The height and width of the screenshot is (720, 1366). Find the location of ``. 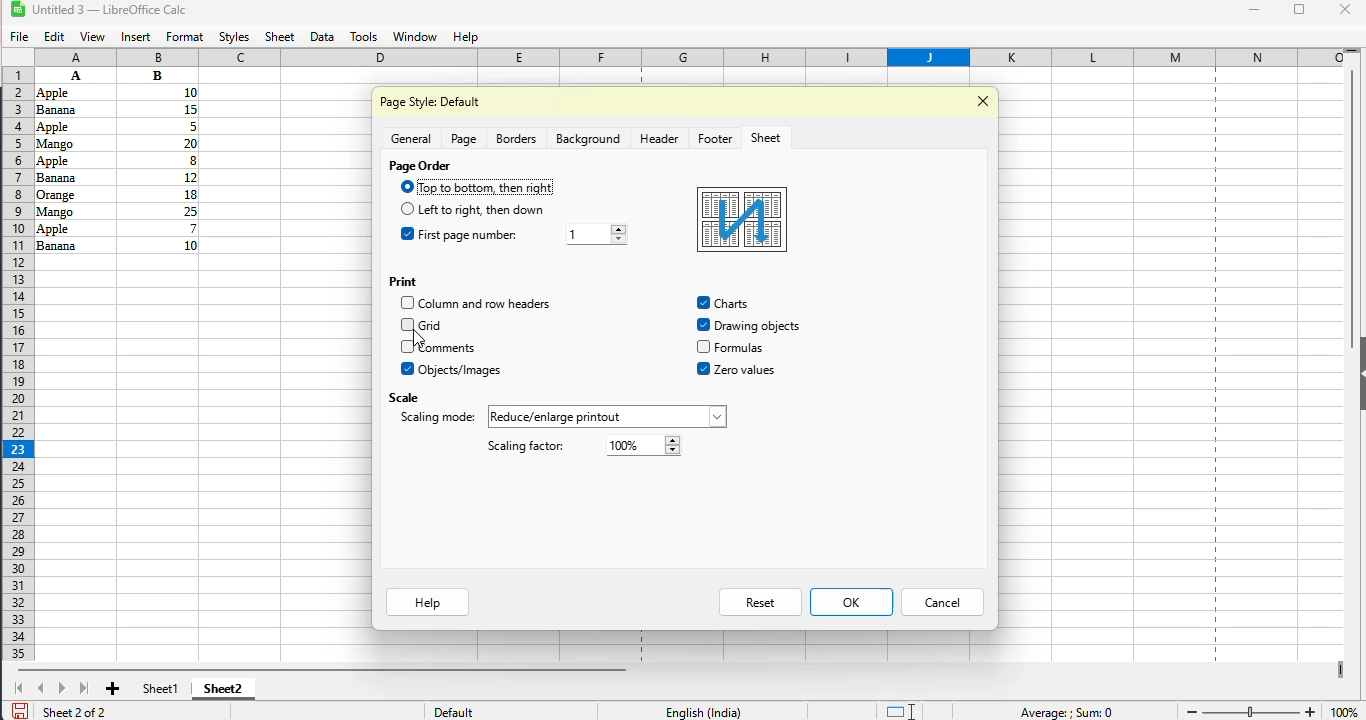

 is located at coordinates (742, 348).